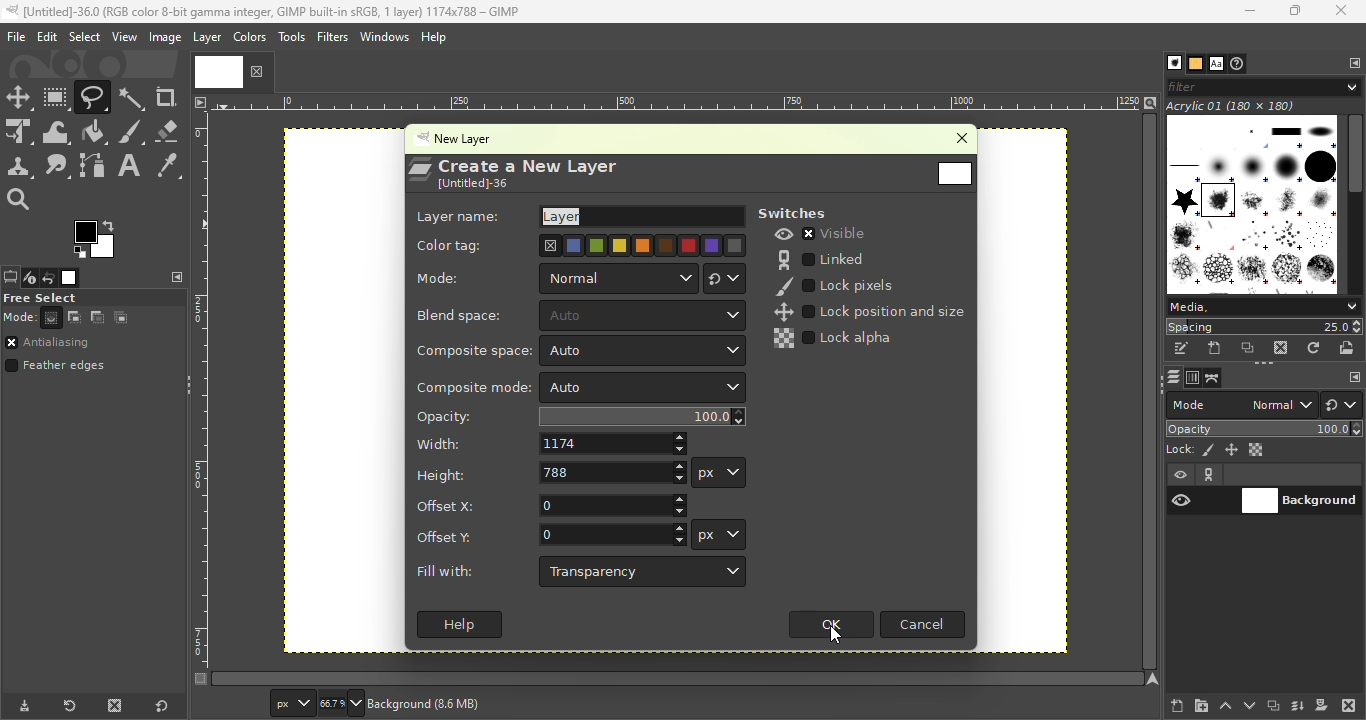 Image resolution: width=1366 pixels, height=720 pixels. I want to click on Vertical scrollbar, so click(678, 678).